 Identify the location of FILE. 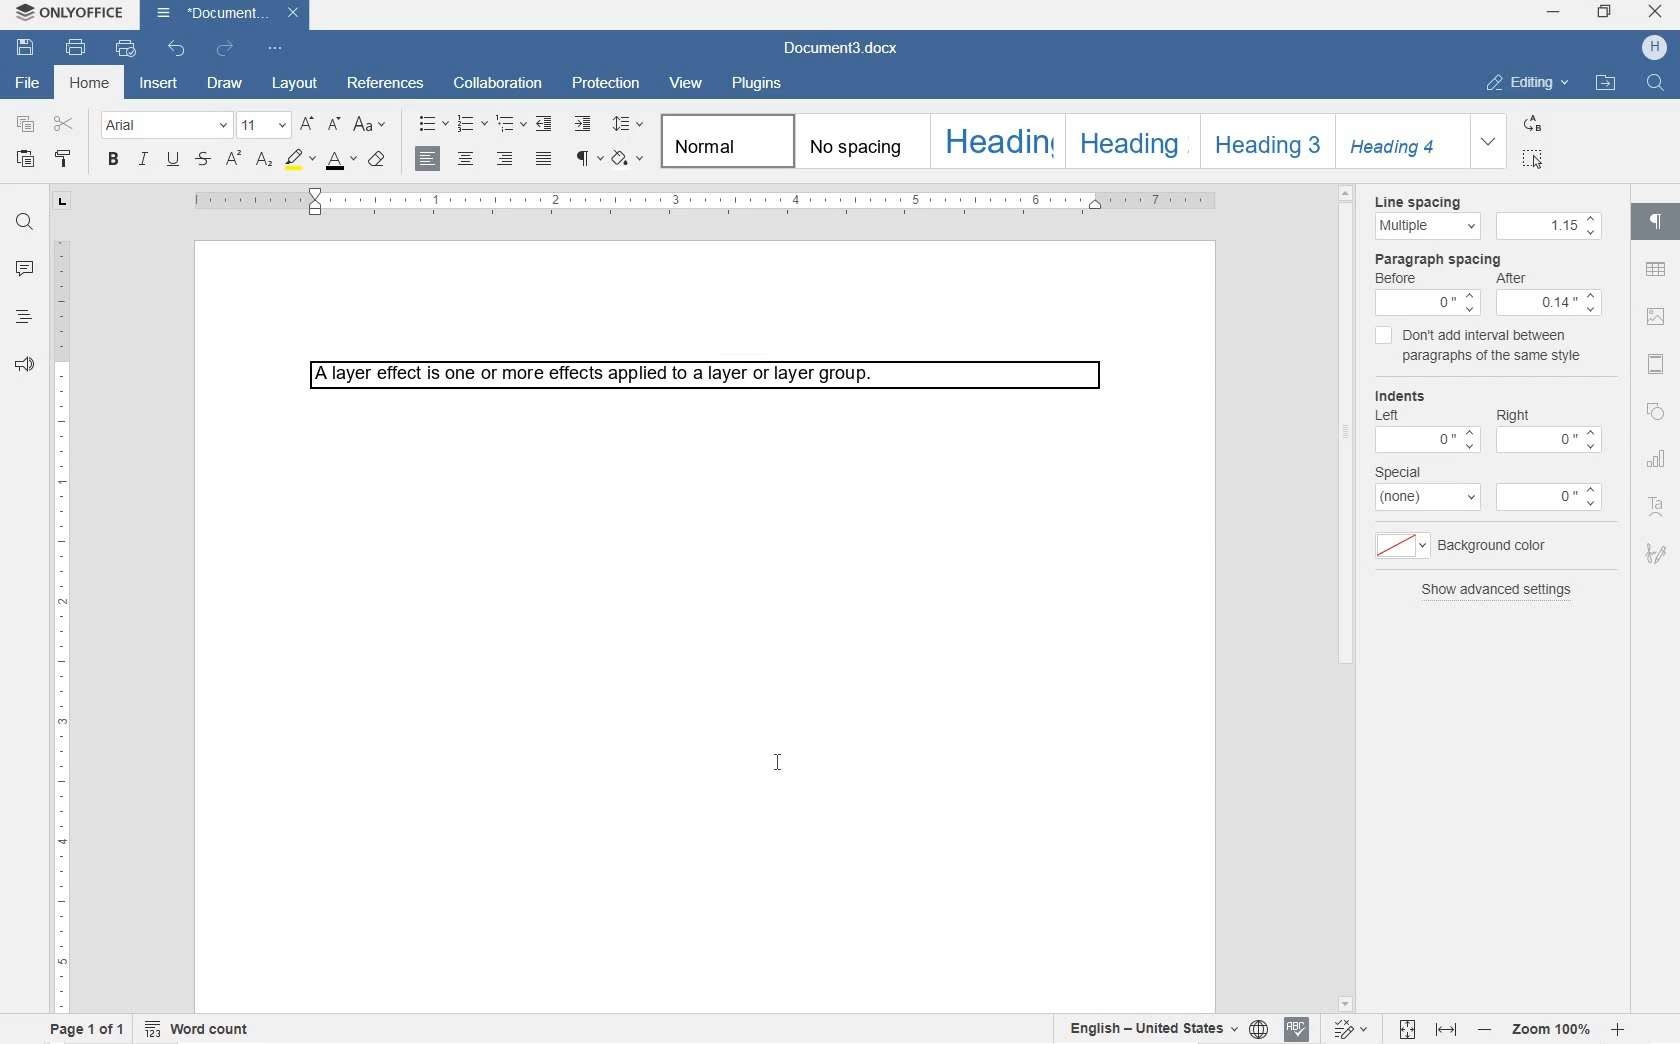
(25, 83).